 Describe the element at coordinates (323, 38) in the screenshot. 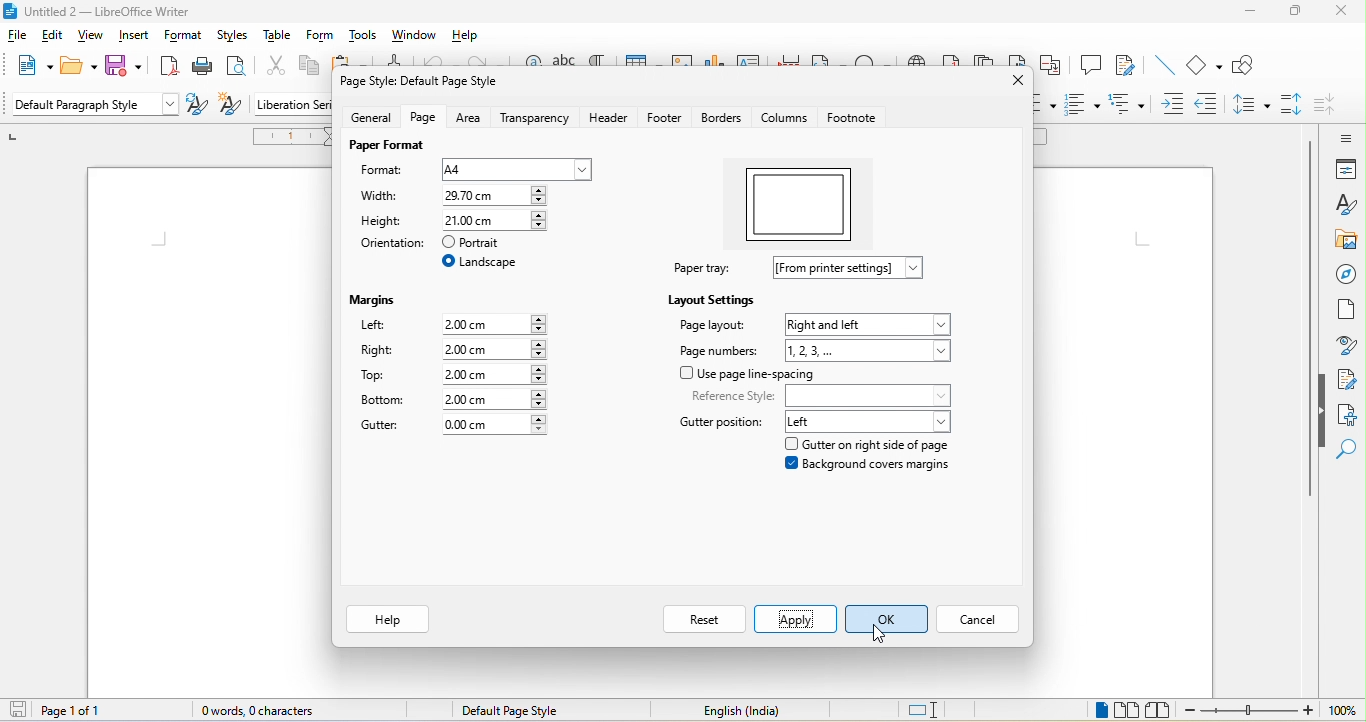

I see `form` at that location.